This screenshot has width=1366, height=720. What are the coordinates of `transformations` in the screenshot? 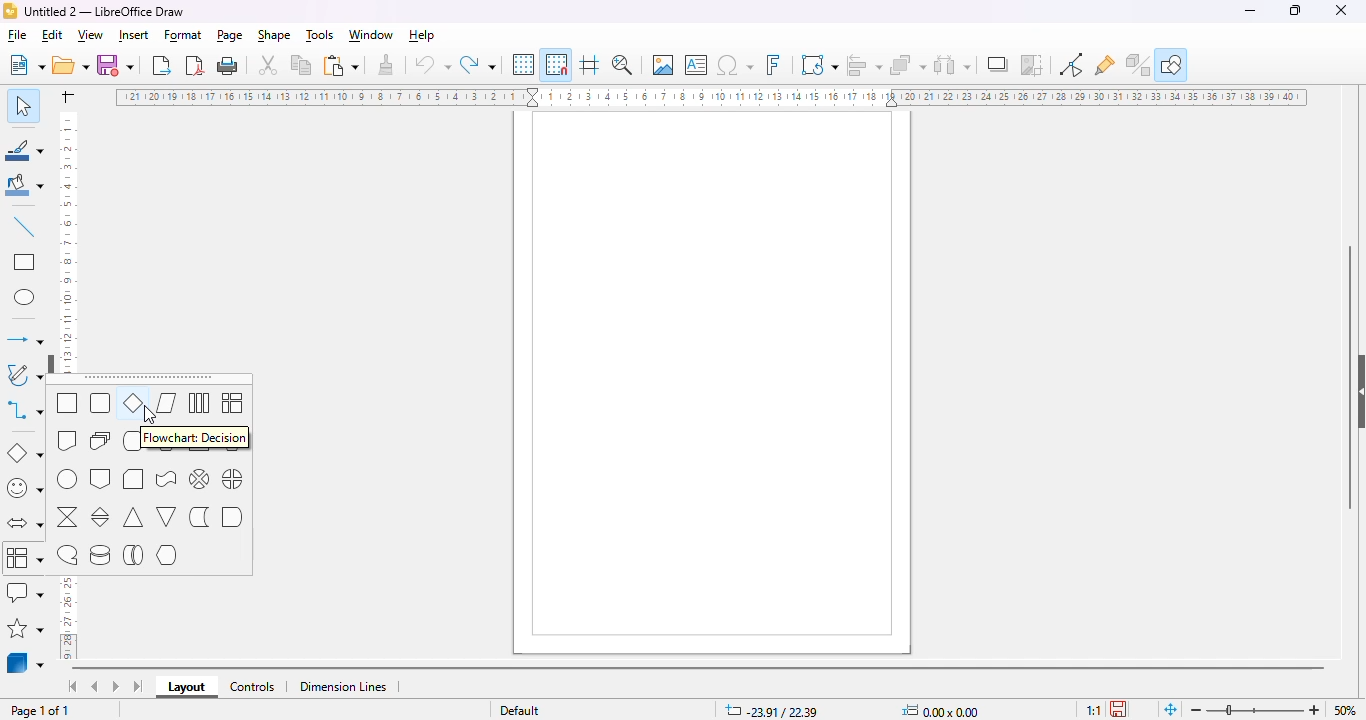 It's located at (819, 65).